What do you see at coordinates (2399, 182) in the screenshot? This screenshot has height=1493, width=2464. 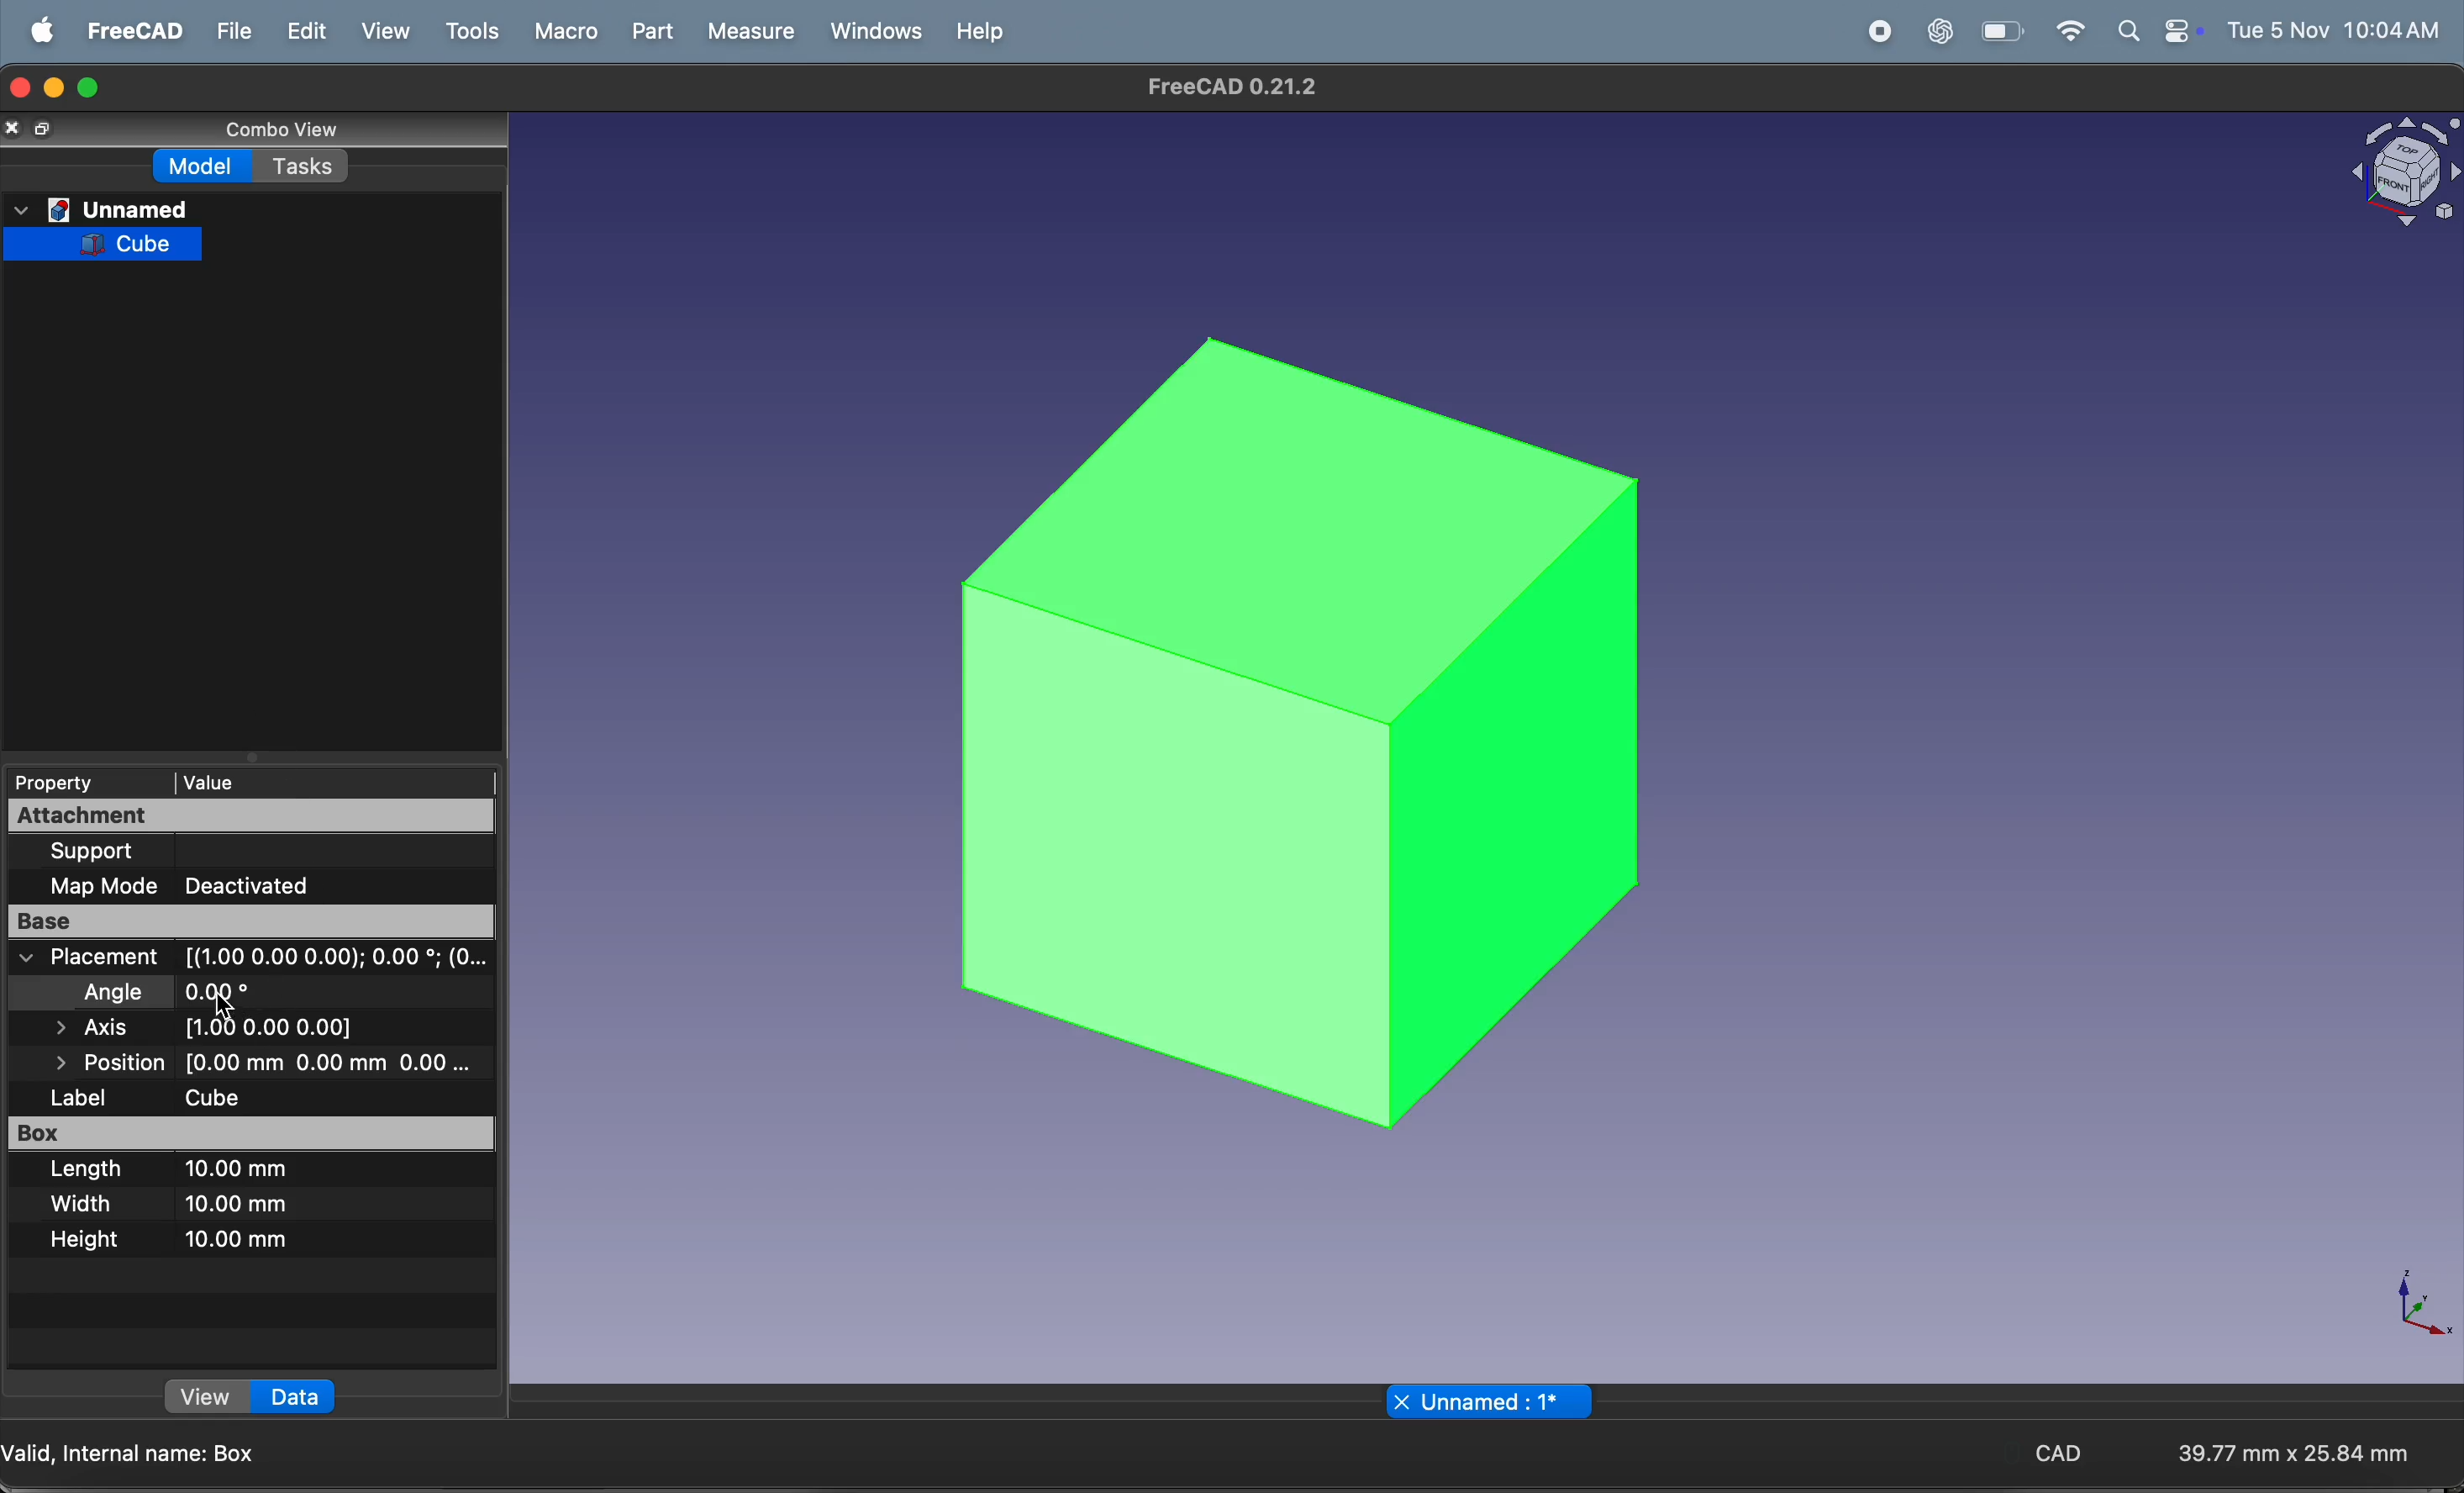 I see `` at bounding box center [2399, 182].